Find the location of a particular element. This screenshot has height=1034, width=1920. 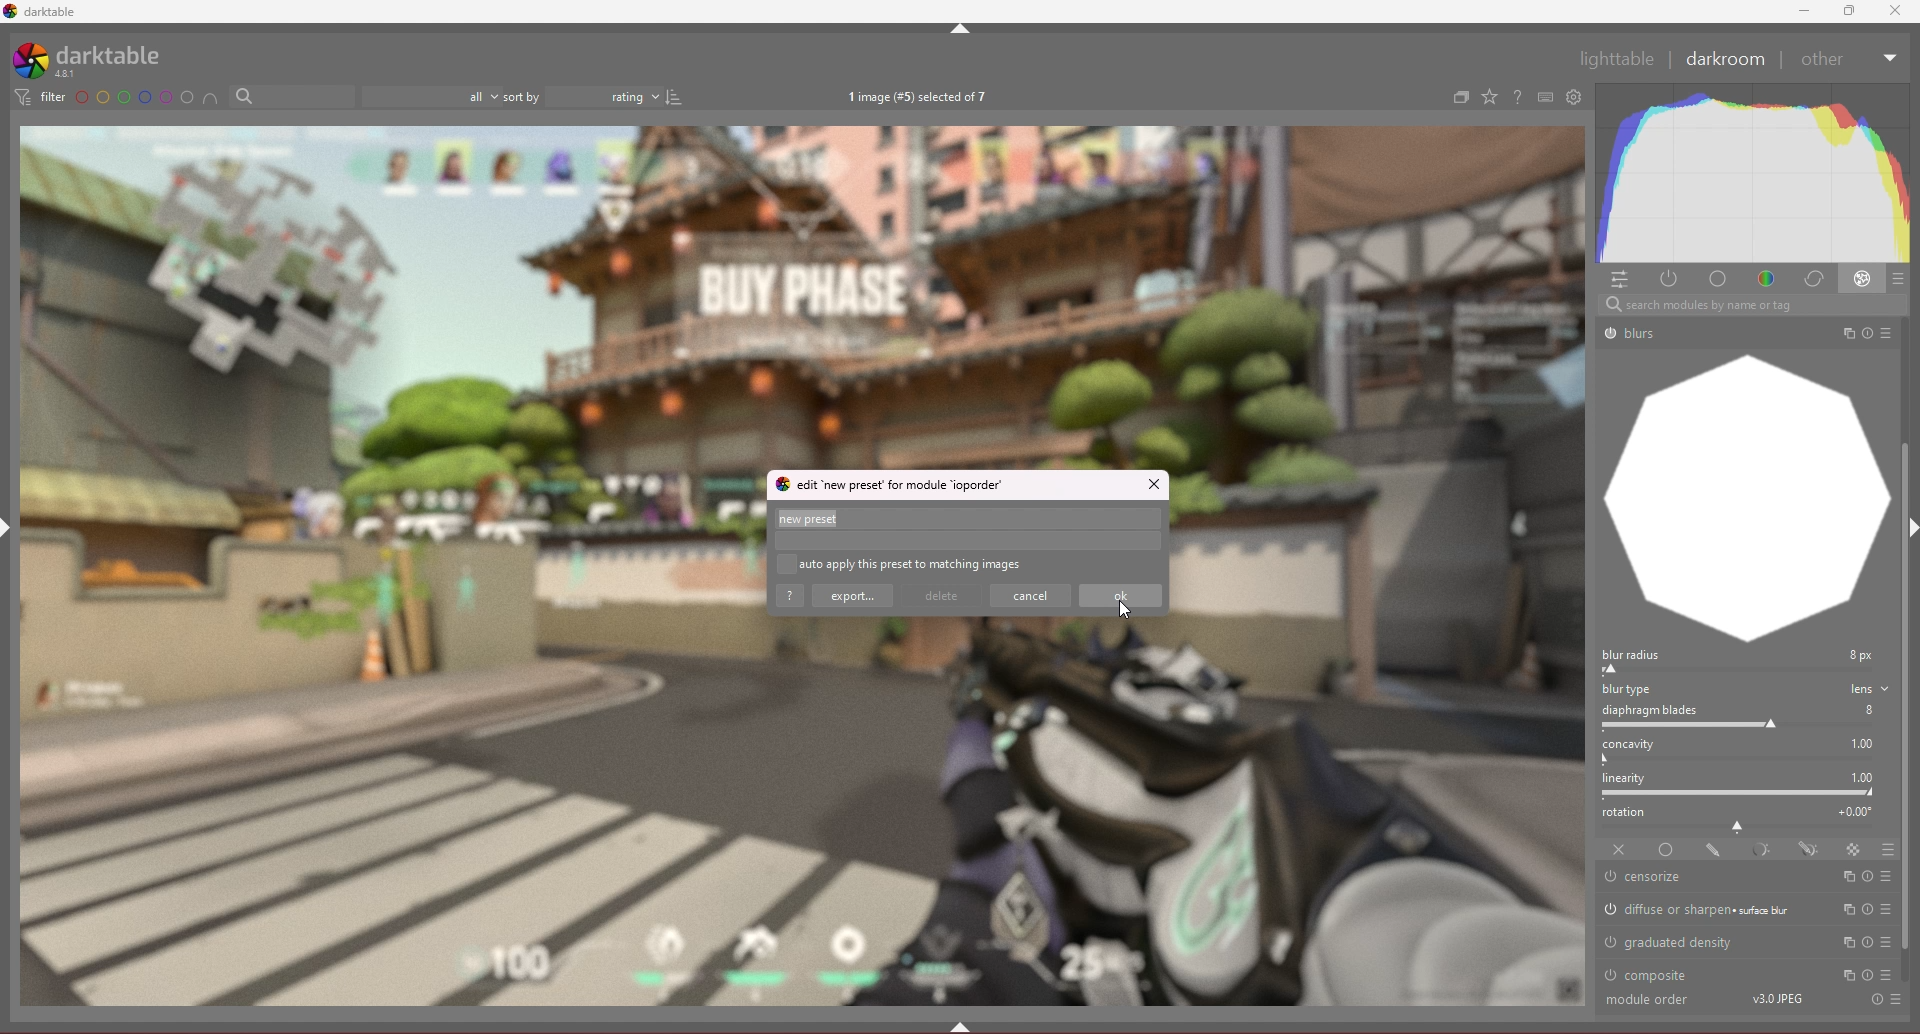

diffuse or sharpen is located at coordinates (1704, 911).